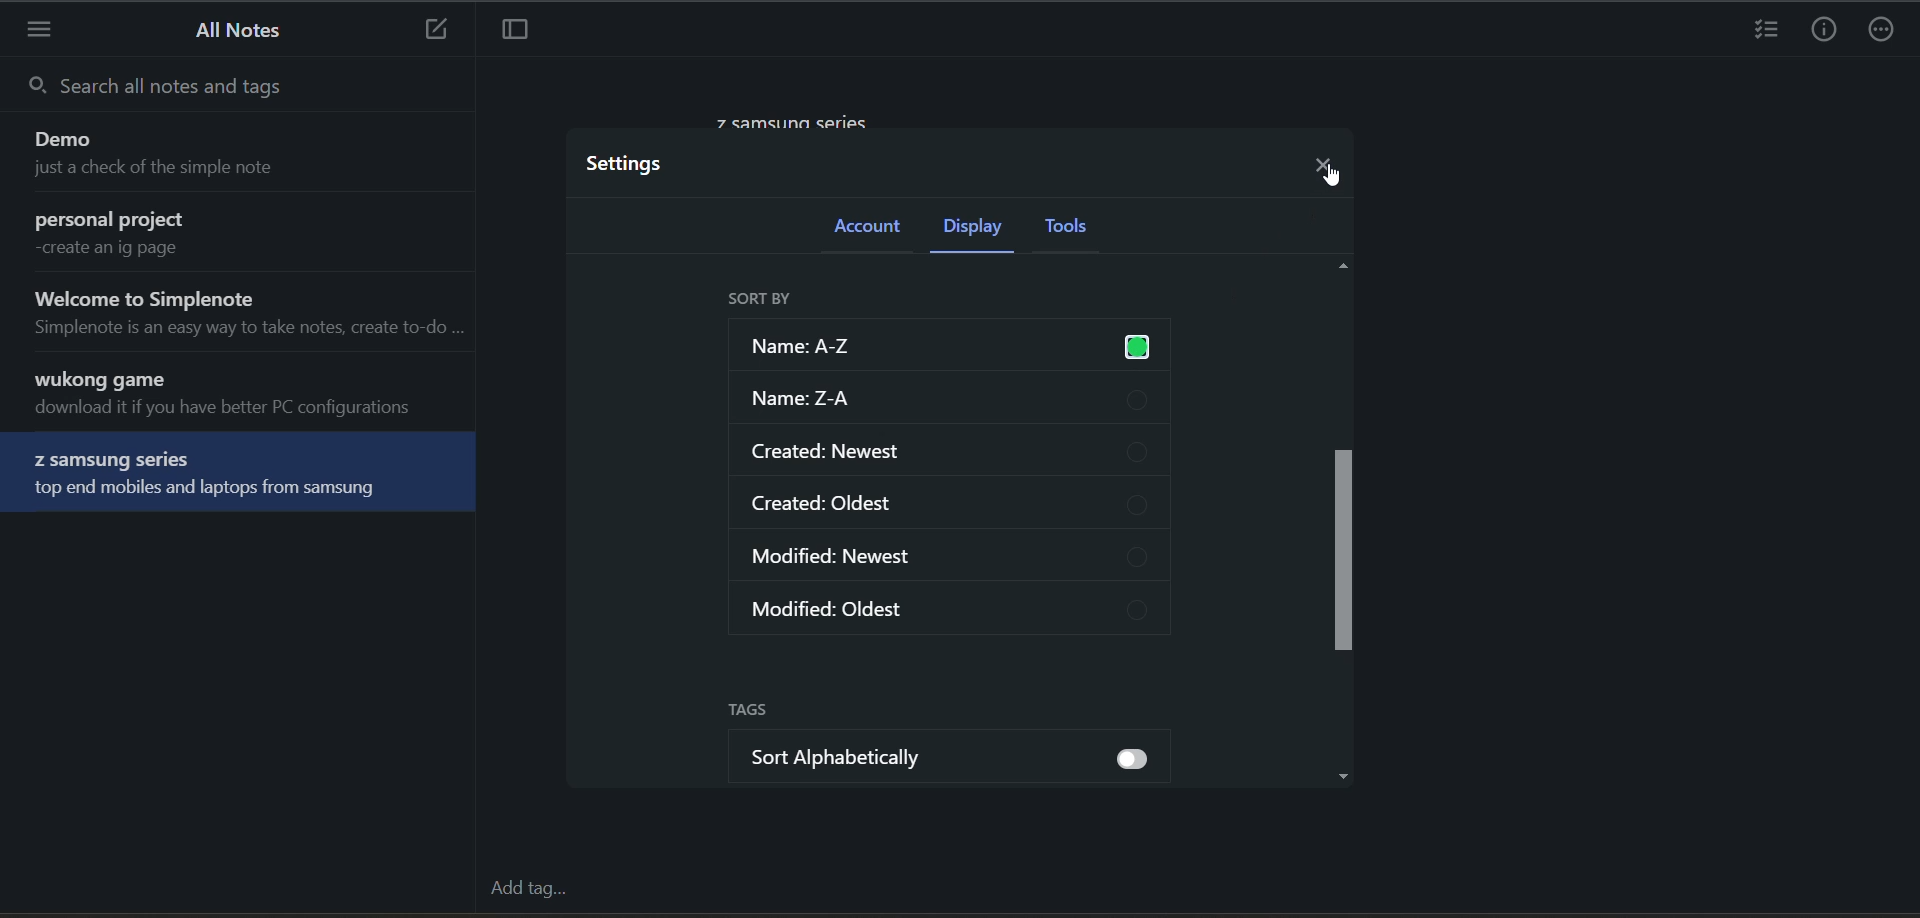  I want to click on vertical scroll bar, so click(1342, 518).